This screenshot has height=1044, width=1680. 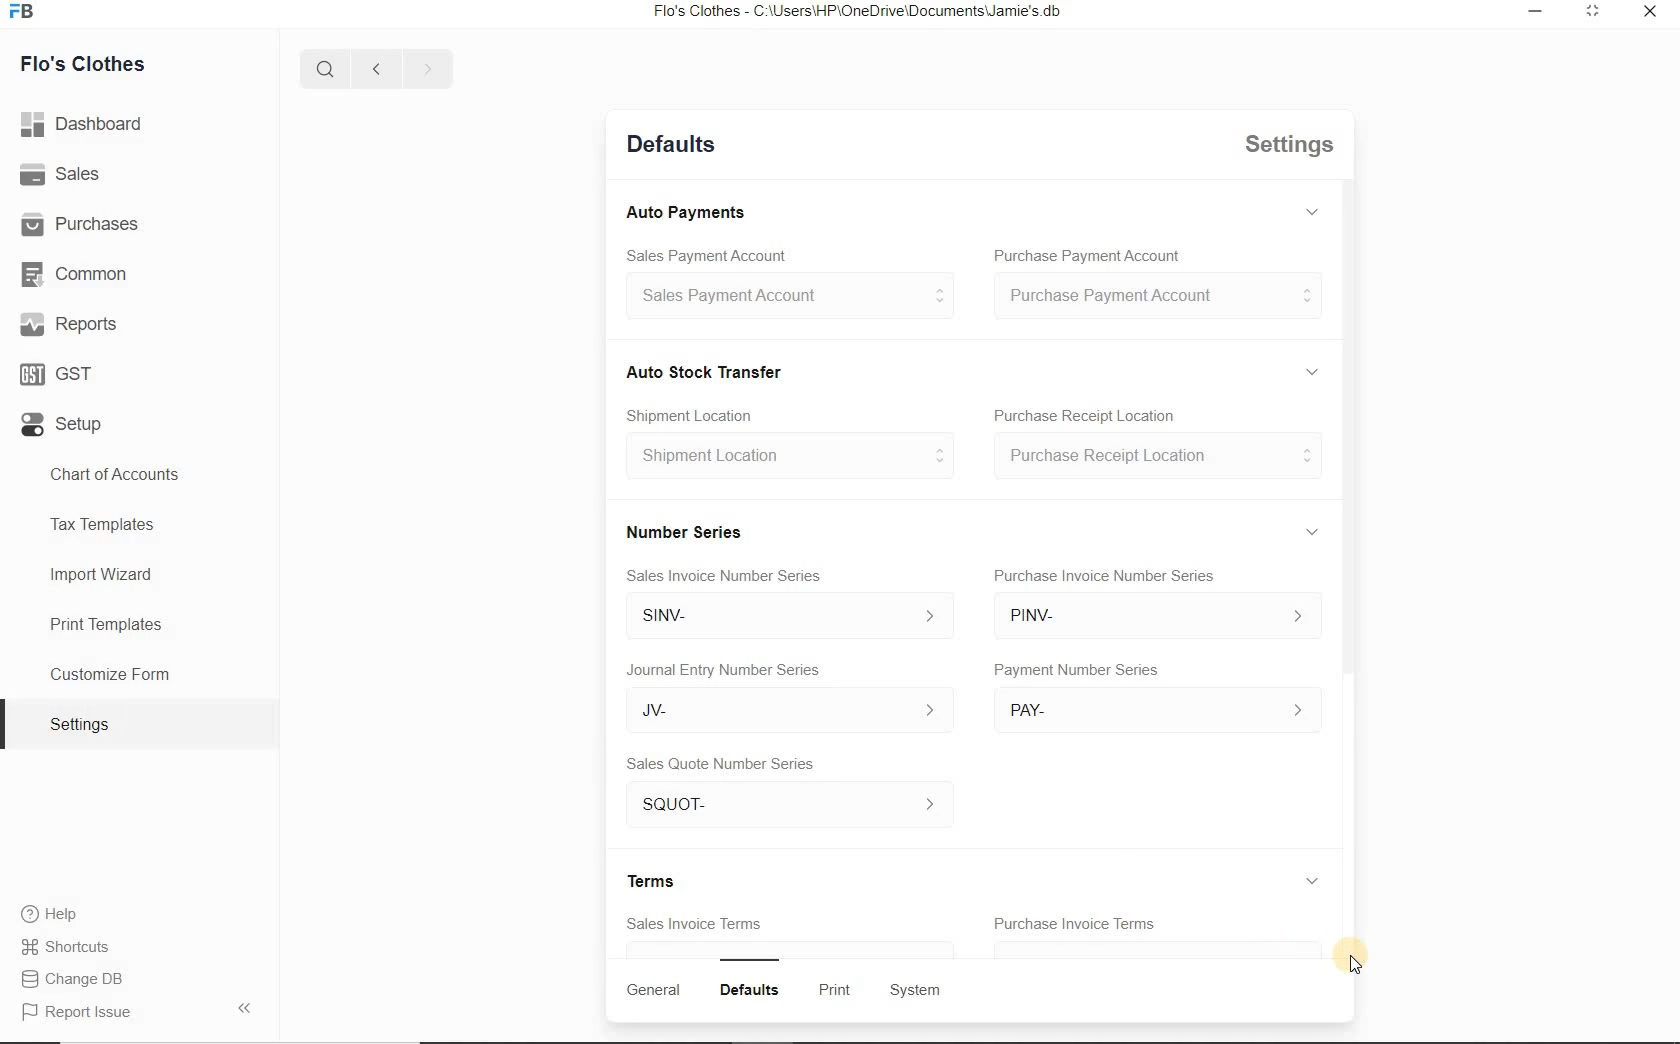 What do you see at coordinates (709, 454) in the screenshot?
I see `‘Shipment Location` at bounding box center [709, 454].